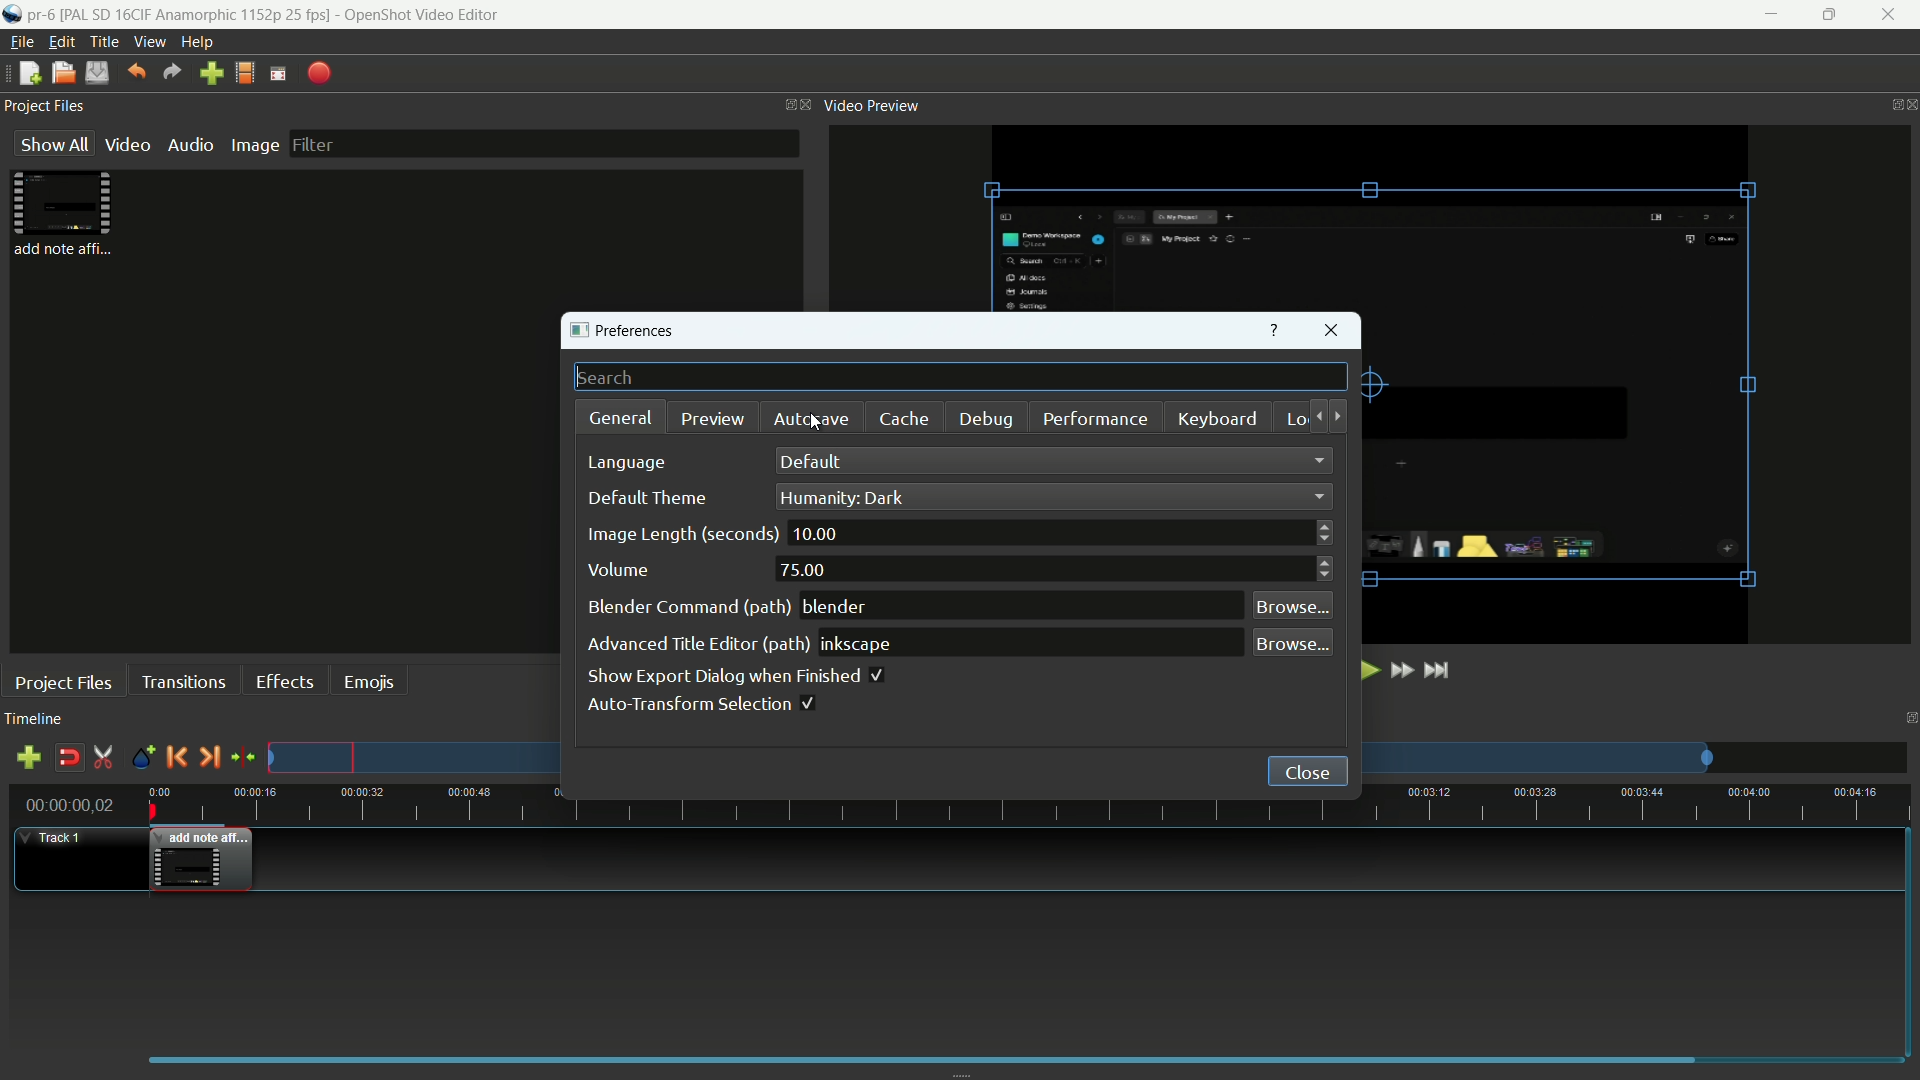  I want to click on default, so click(811, 462).